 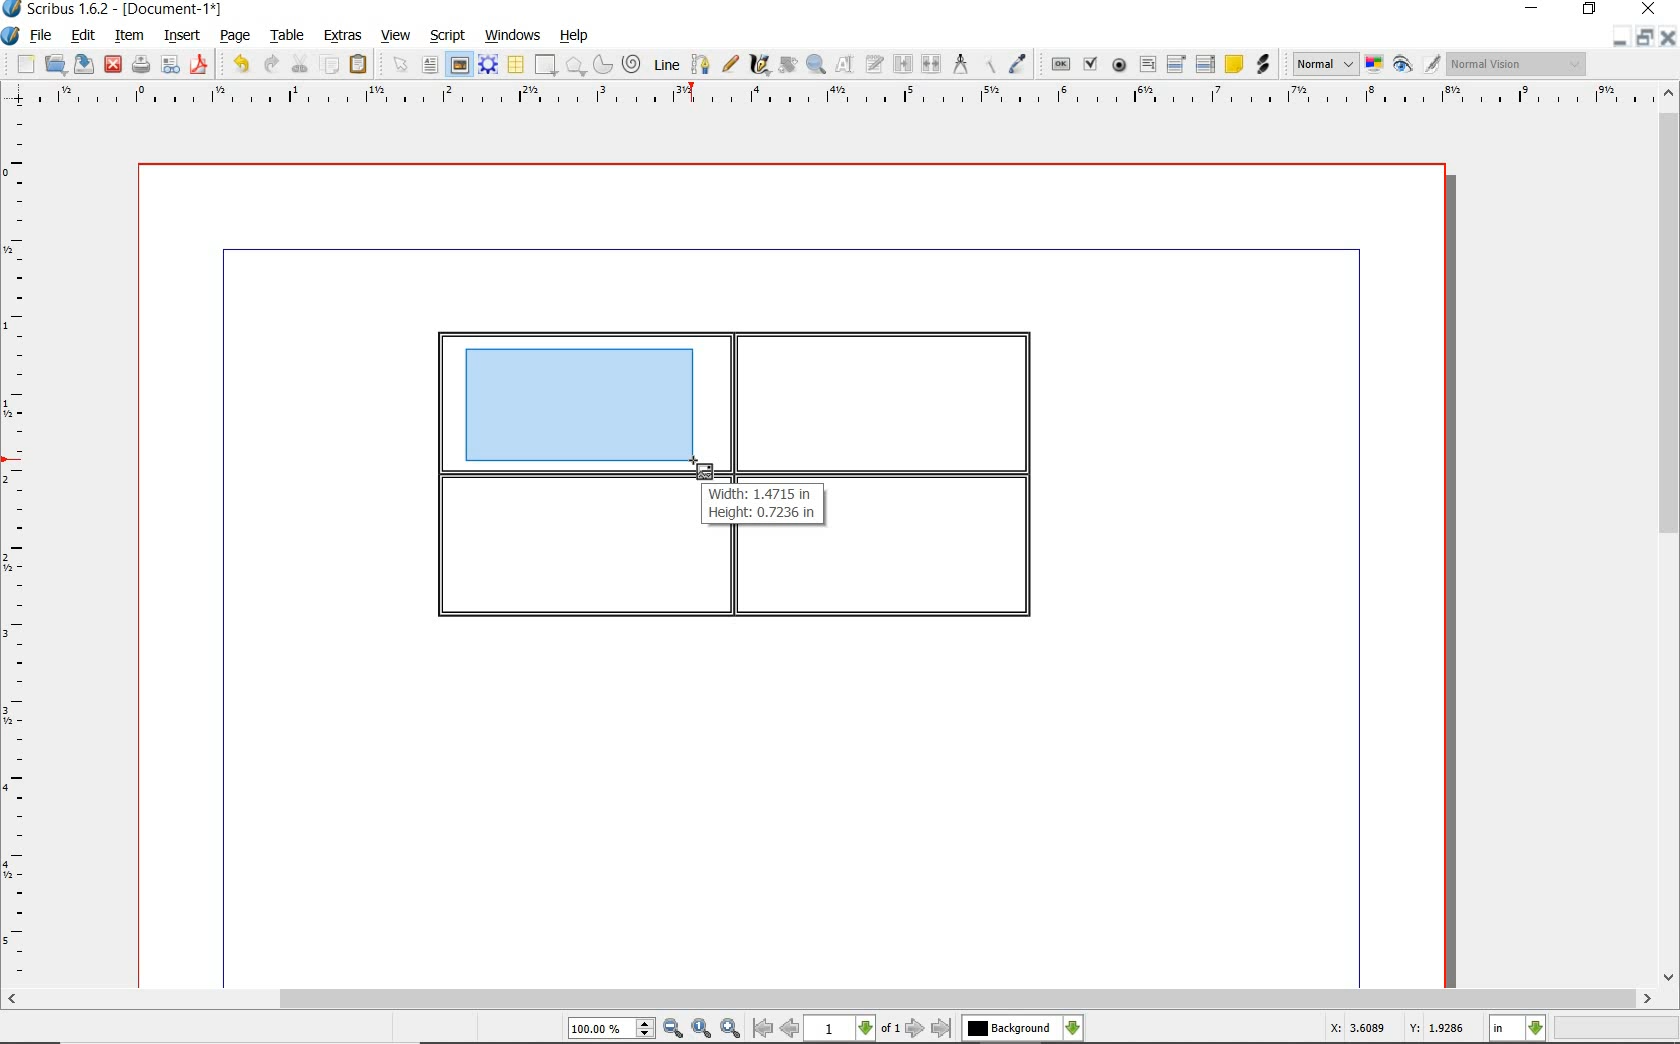 What do you see at coordinates (1120, 66) in the screenshot?
I see `pdf radio box` at bounding box center [1120, 66].